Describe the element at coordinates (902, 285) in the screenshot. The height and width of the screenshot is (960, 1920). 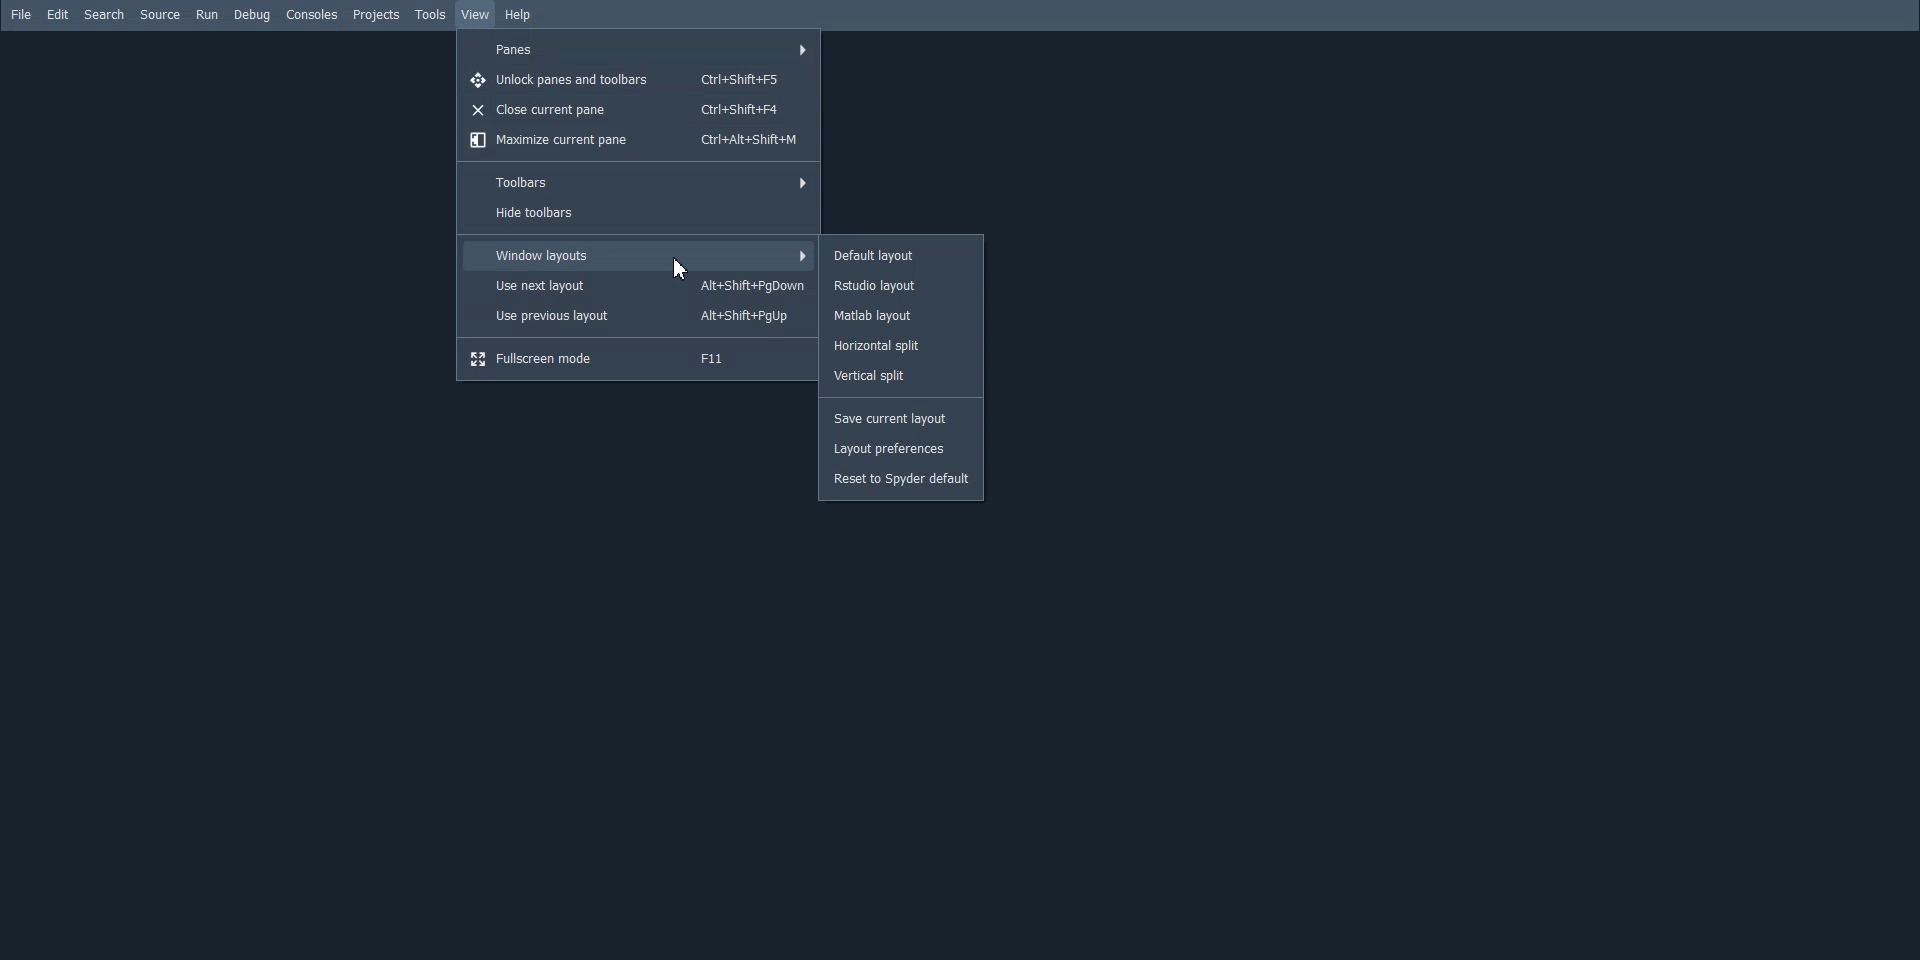
I see `Rstudio layout` at that location.